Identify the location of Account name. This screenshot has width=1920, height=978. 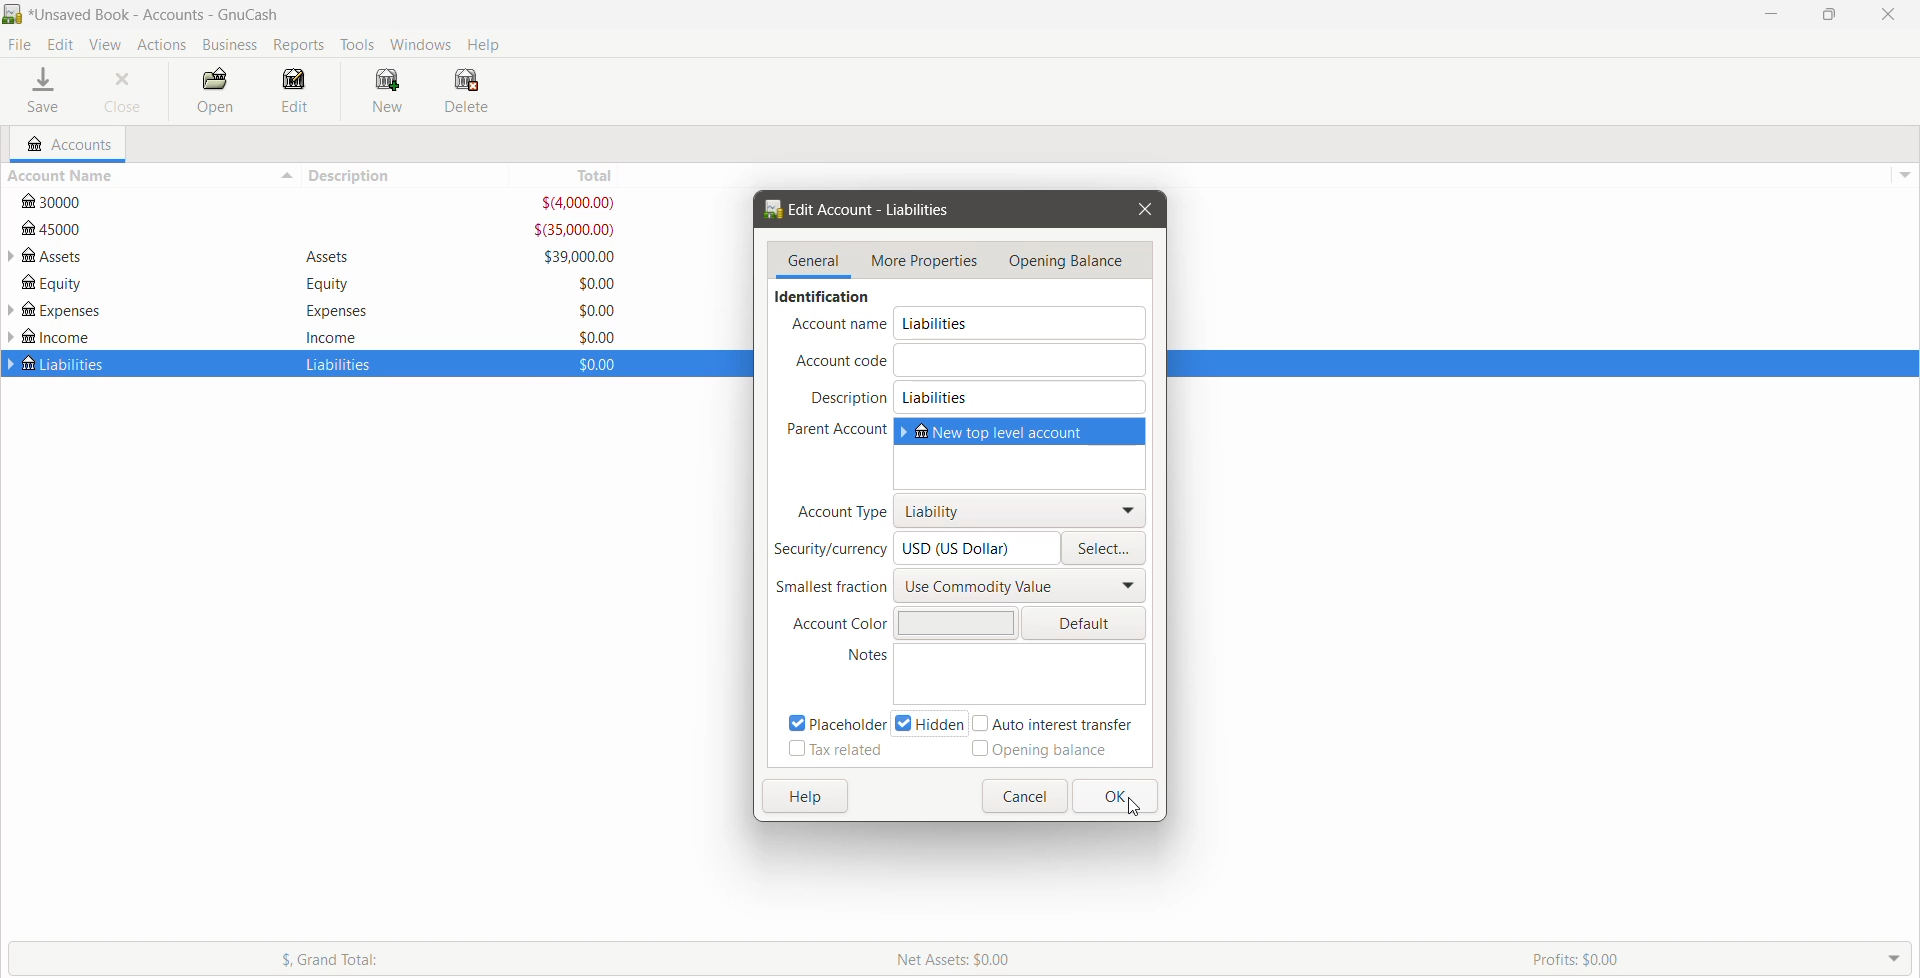
(839, 325).